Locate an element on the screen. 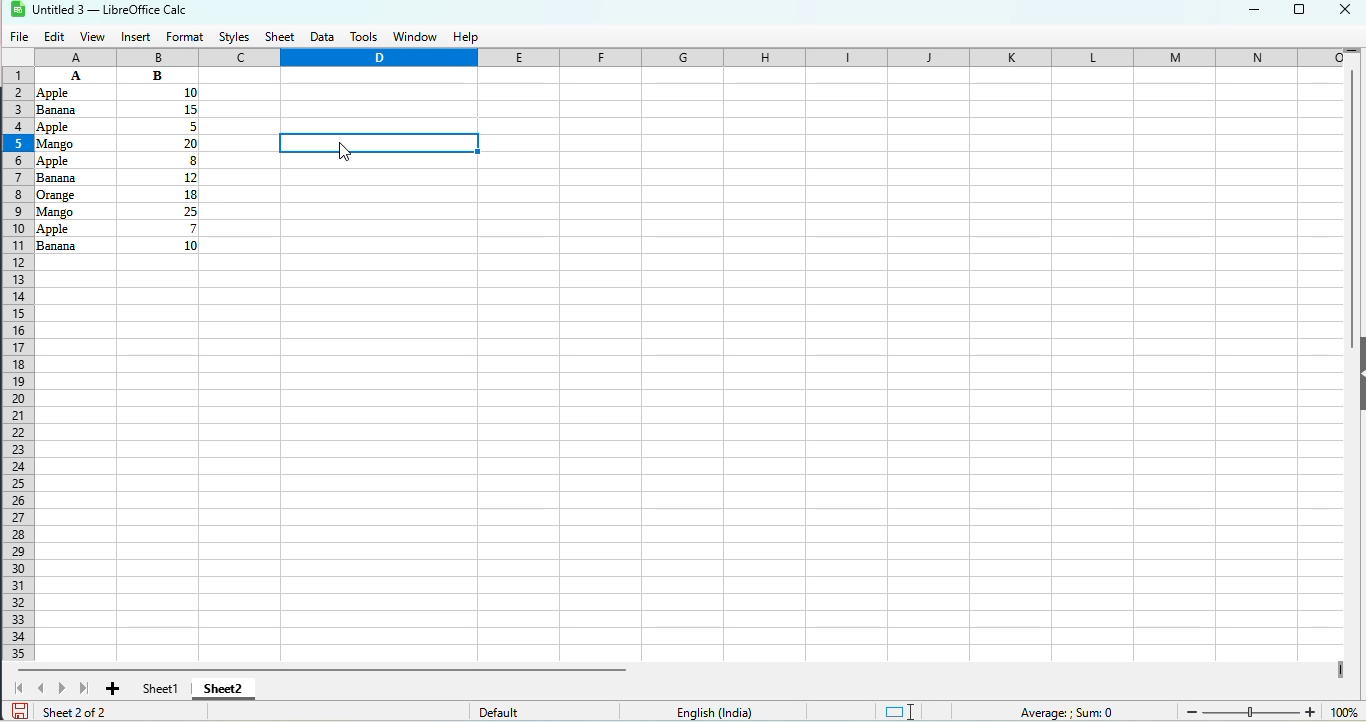 The height and width of the screenshot is (722, 1366). scroll to previous sheet is located at coordinates (41, 689).